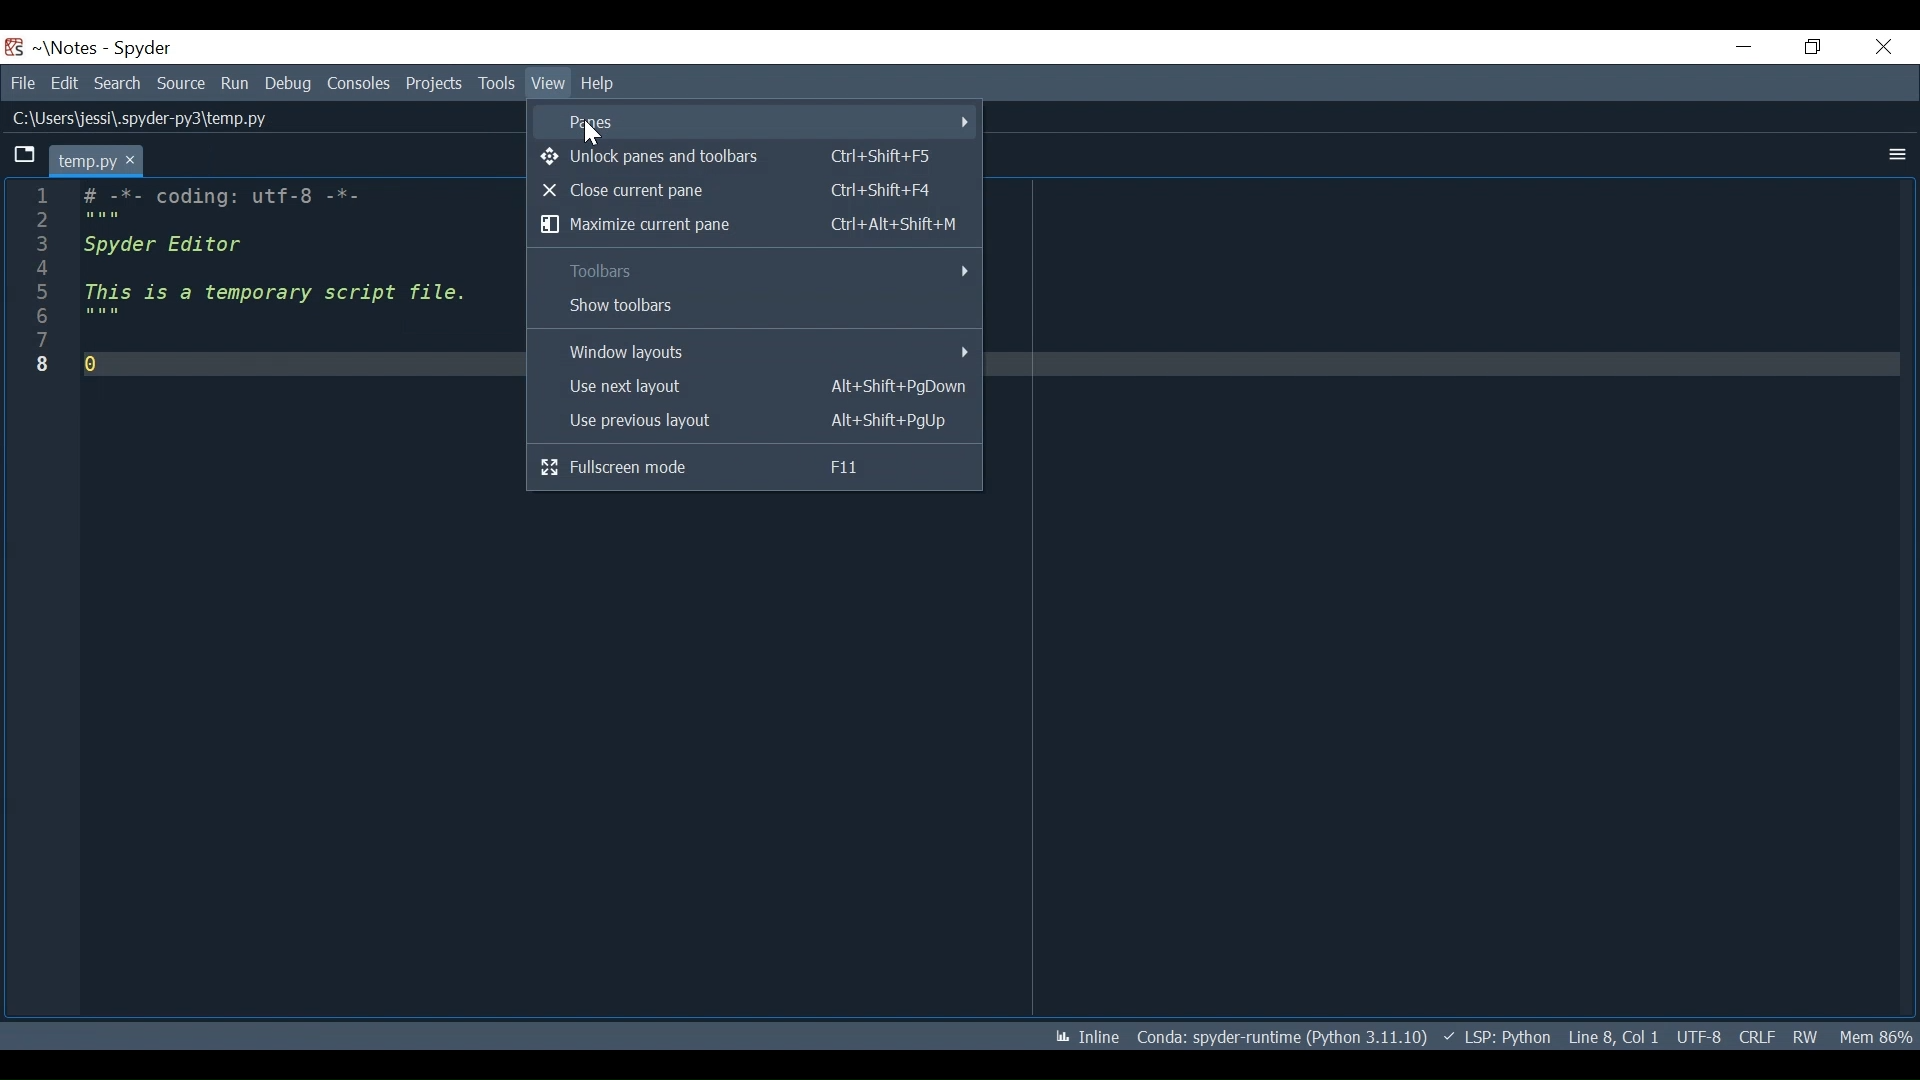 Image resolution: width=1920 pixels, height=1080 pixels. I want to click on Run, so click(235, 84).